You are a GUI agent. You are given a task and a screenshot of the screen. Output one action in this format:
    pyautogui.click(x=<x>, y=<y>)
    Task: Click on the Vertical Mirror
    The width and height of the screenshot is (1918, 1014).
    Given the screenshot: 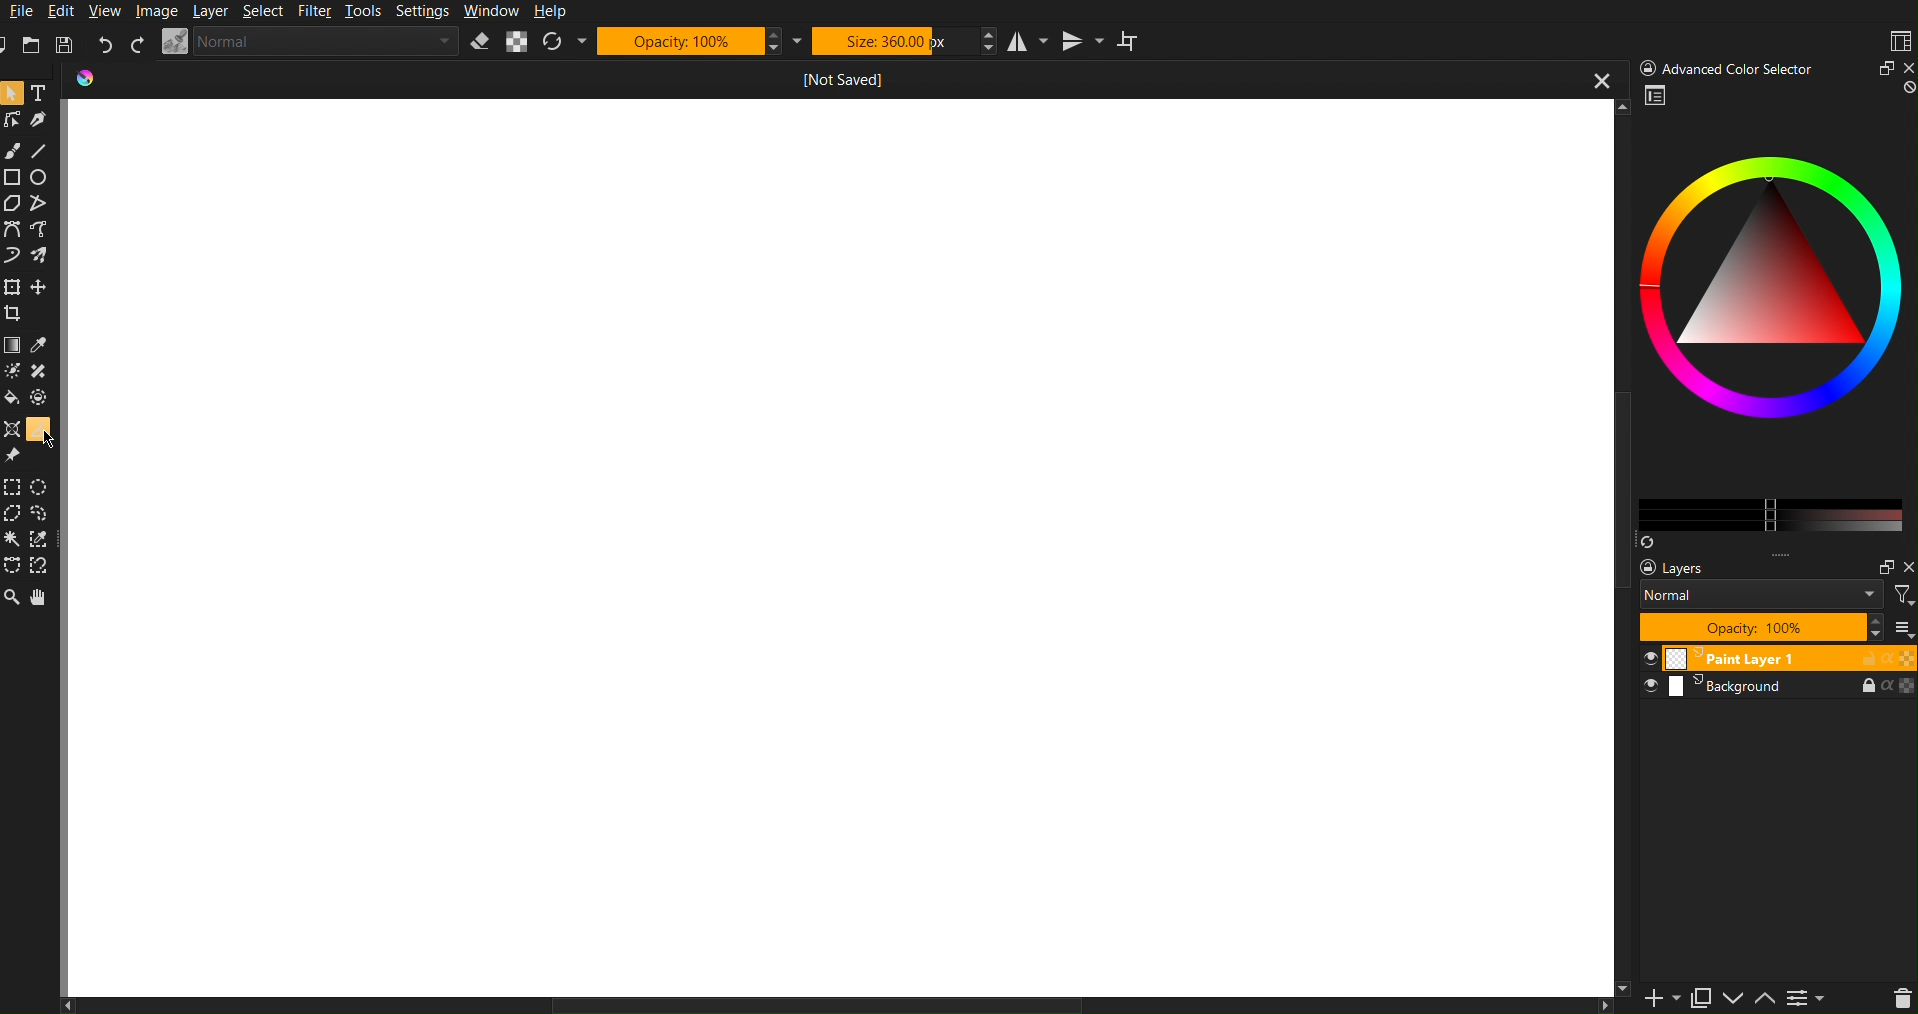 What is the action you would take?
    pyautogui.click(x=1080, y=42)
    